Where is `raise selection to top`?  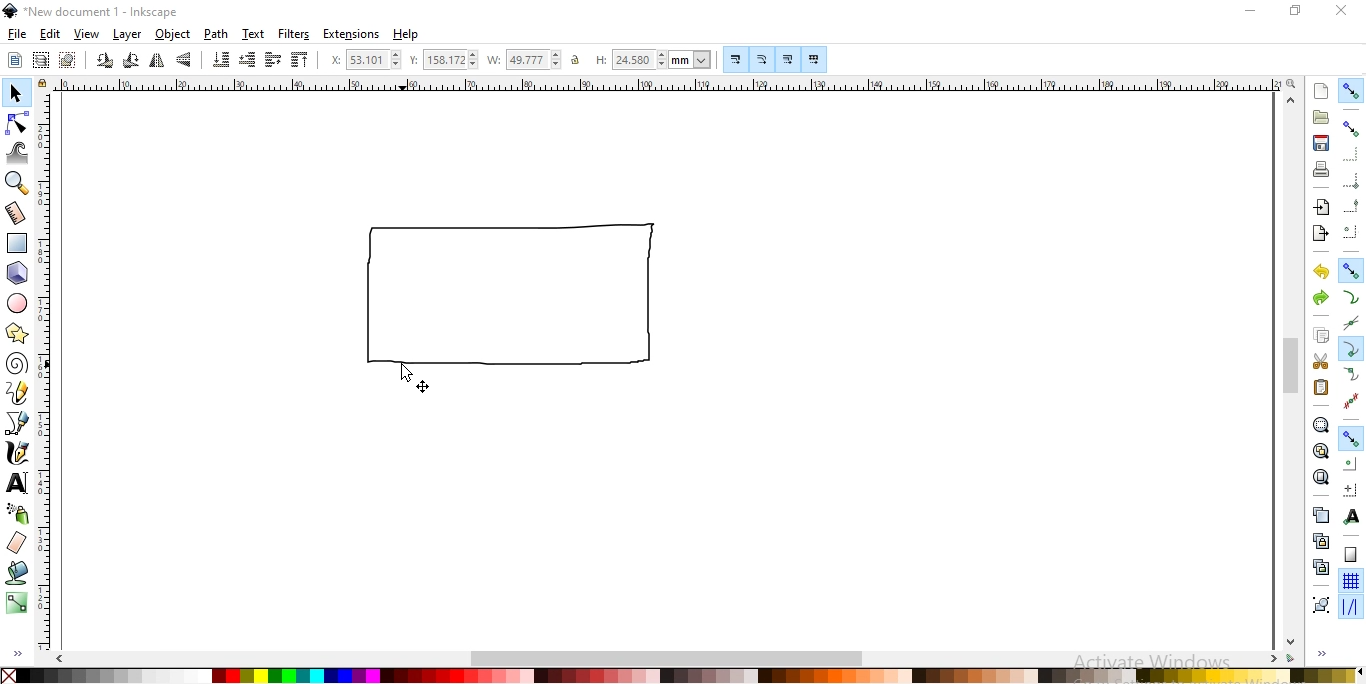
raise selection to top is located at coordinates (301, 59).